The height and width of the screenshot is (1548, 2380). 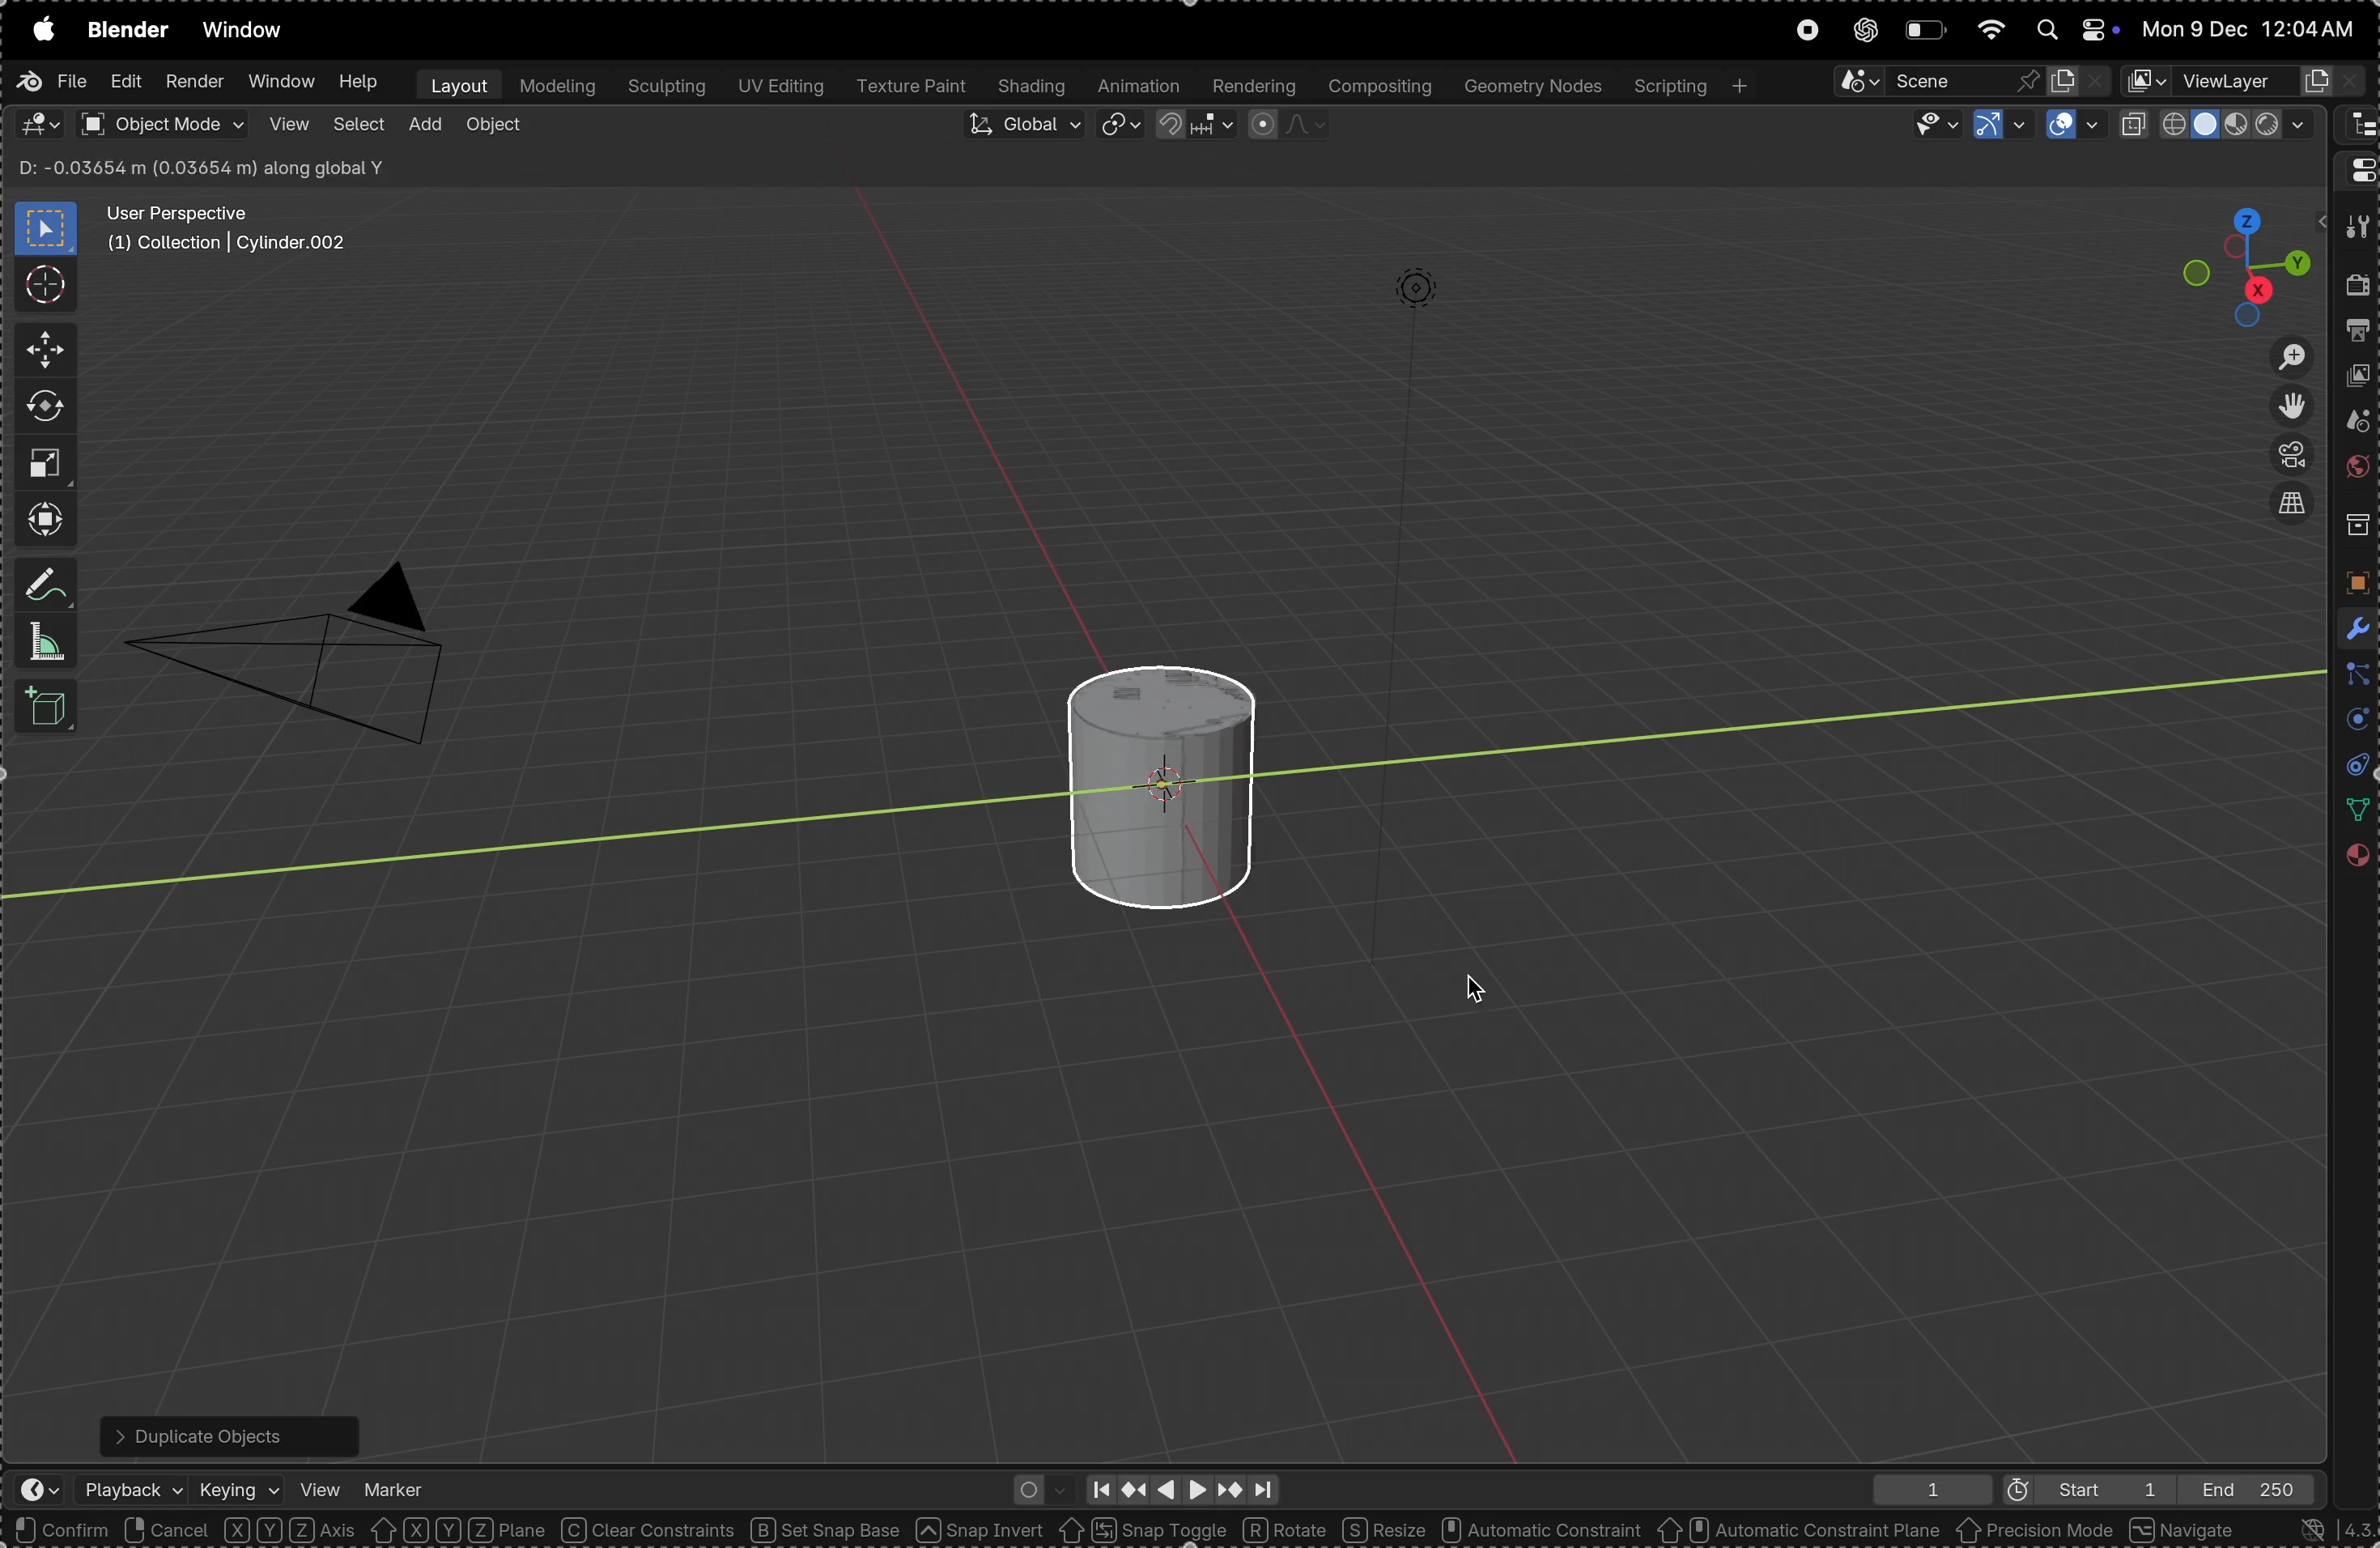 I want to click on vector layer, so click(x=2245, y=81).